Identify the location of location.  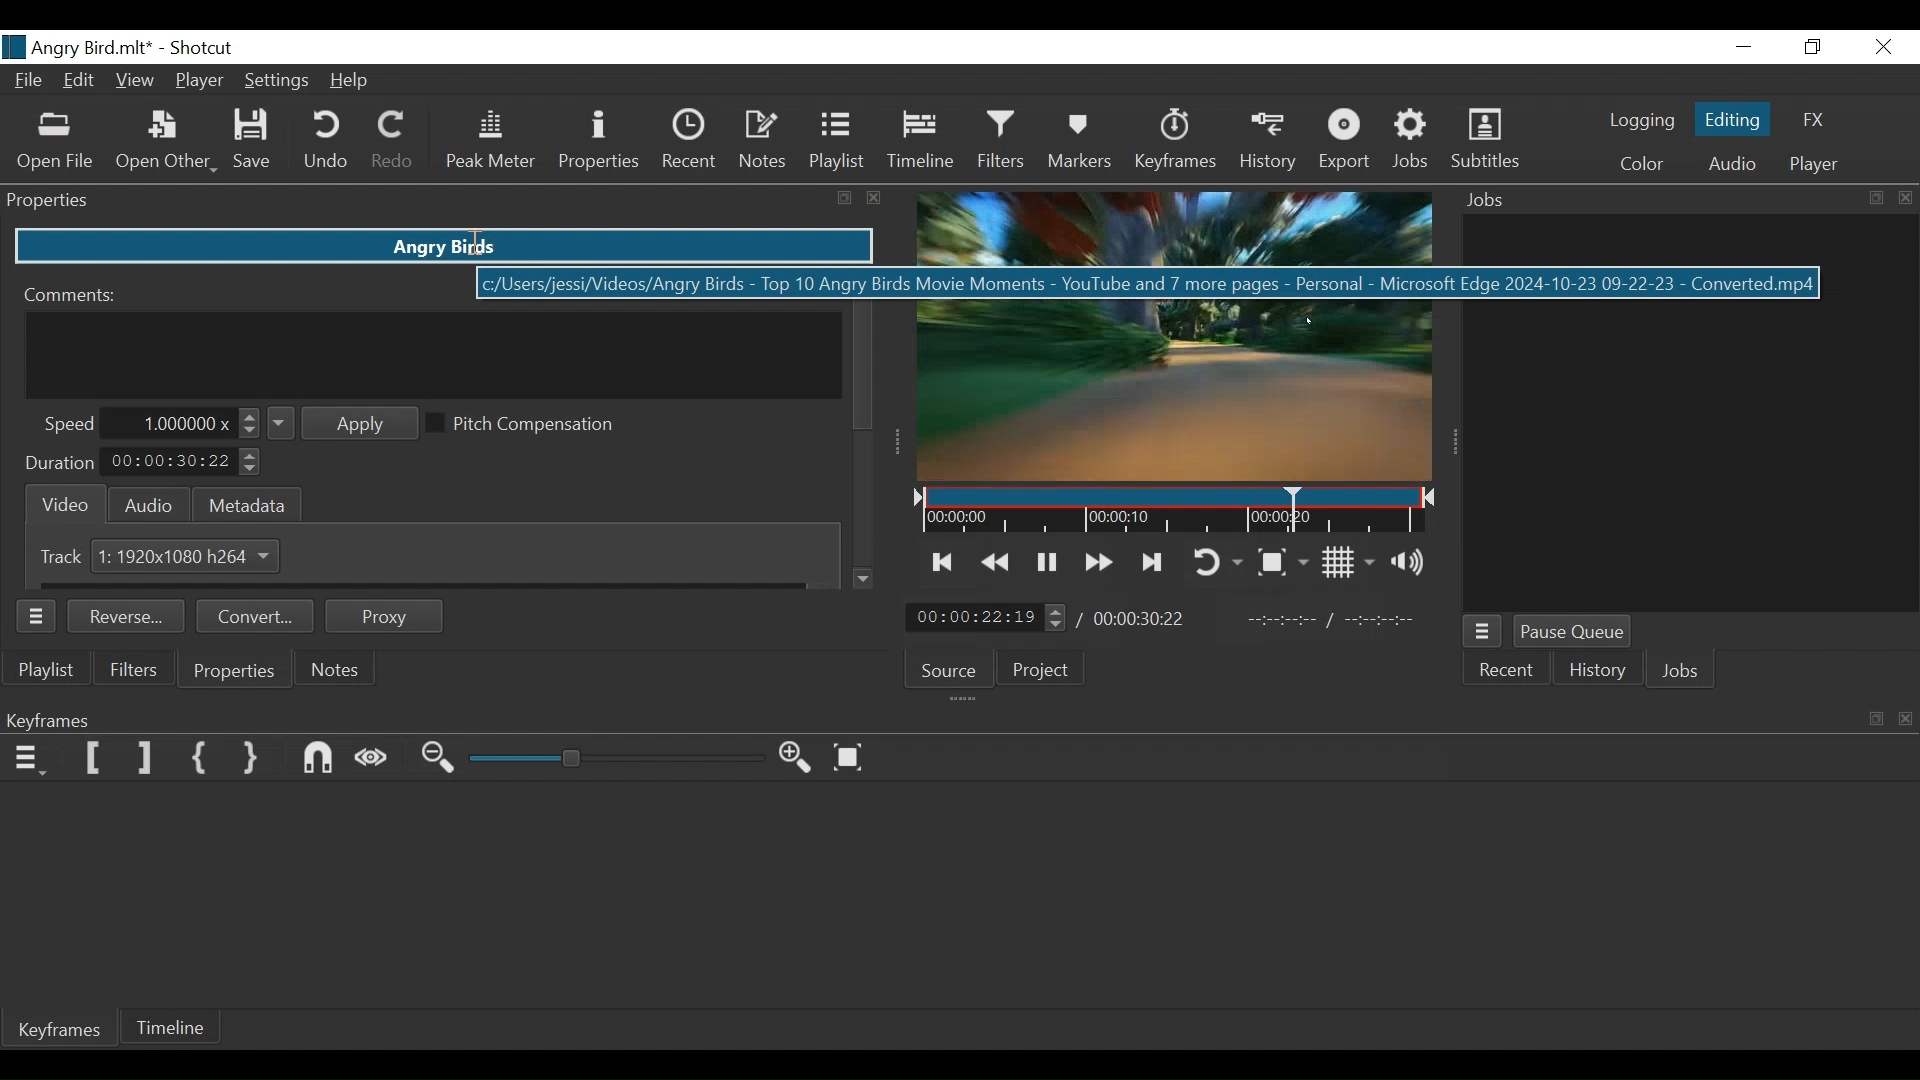
(813, 380).